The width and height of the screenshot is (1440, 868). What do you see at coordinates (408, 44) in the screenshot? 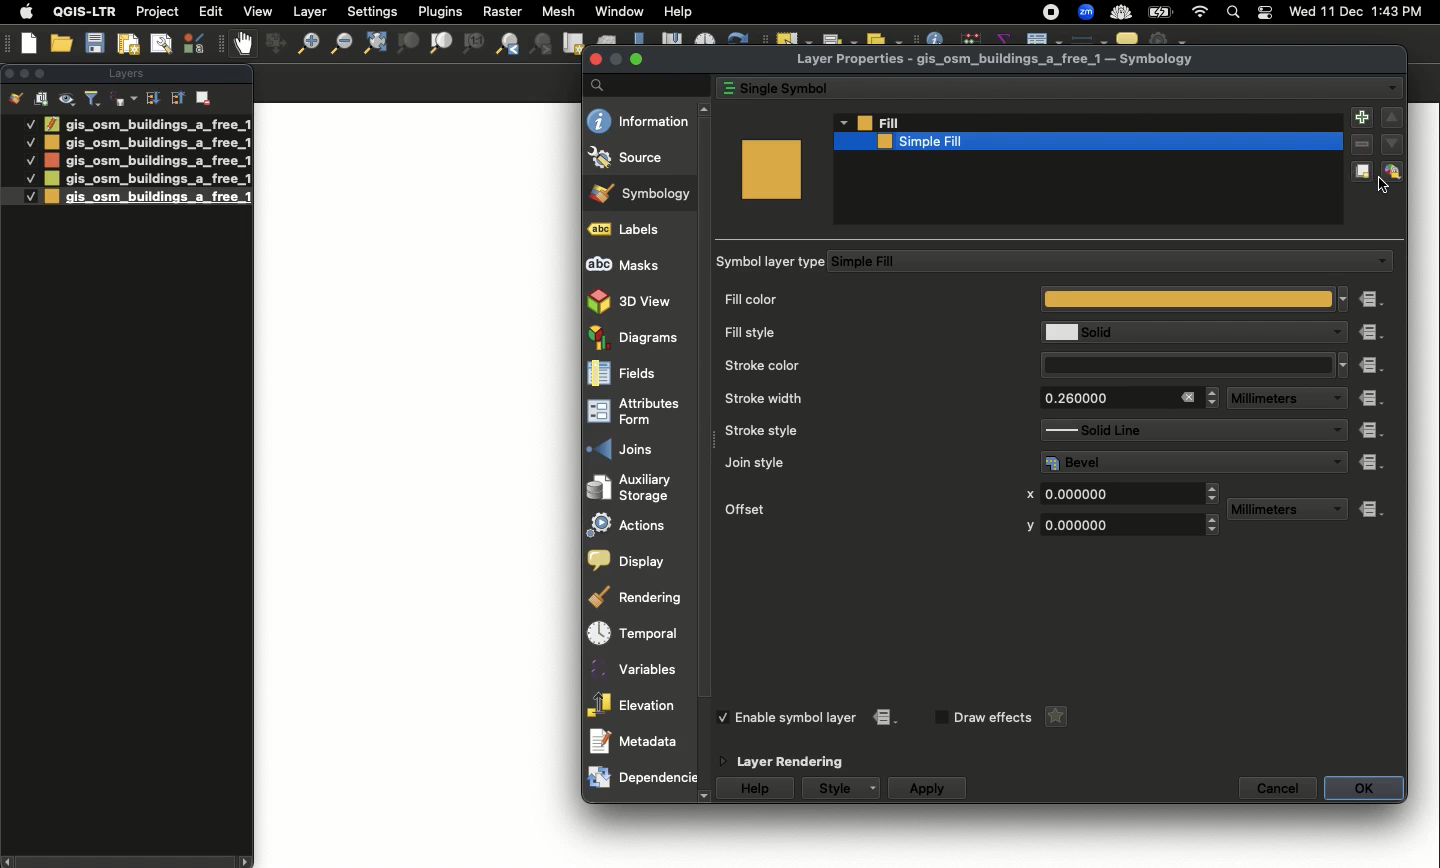
I see `Zoom to selection` at bounding box center [408, 44].